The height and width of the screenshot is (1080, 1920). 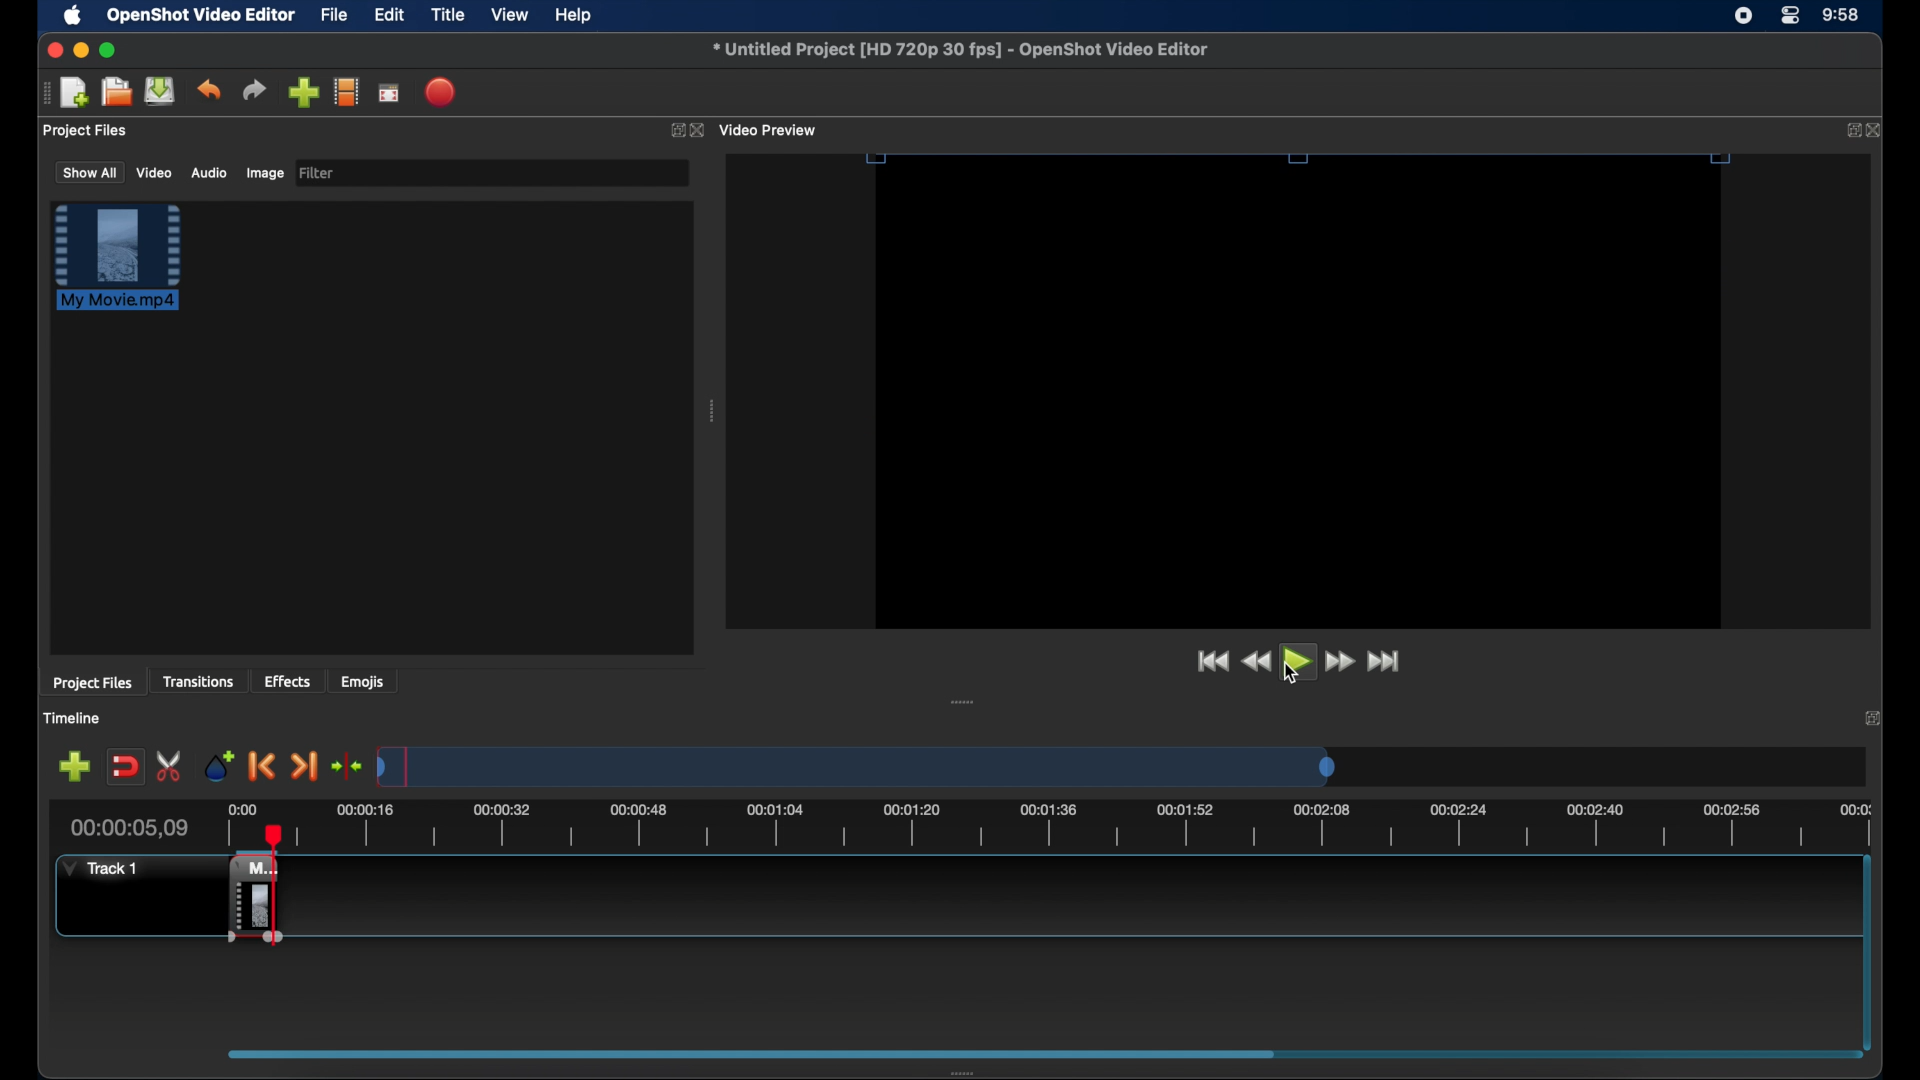 What do you see at coordinates (130, 828) in the screenshot?
I see `current time indicator` at bounding box center [130, 828].